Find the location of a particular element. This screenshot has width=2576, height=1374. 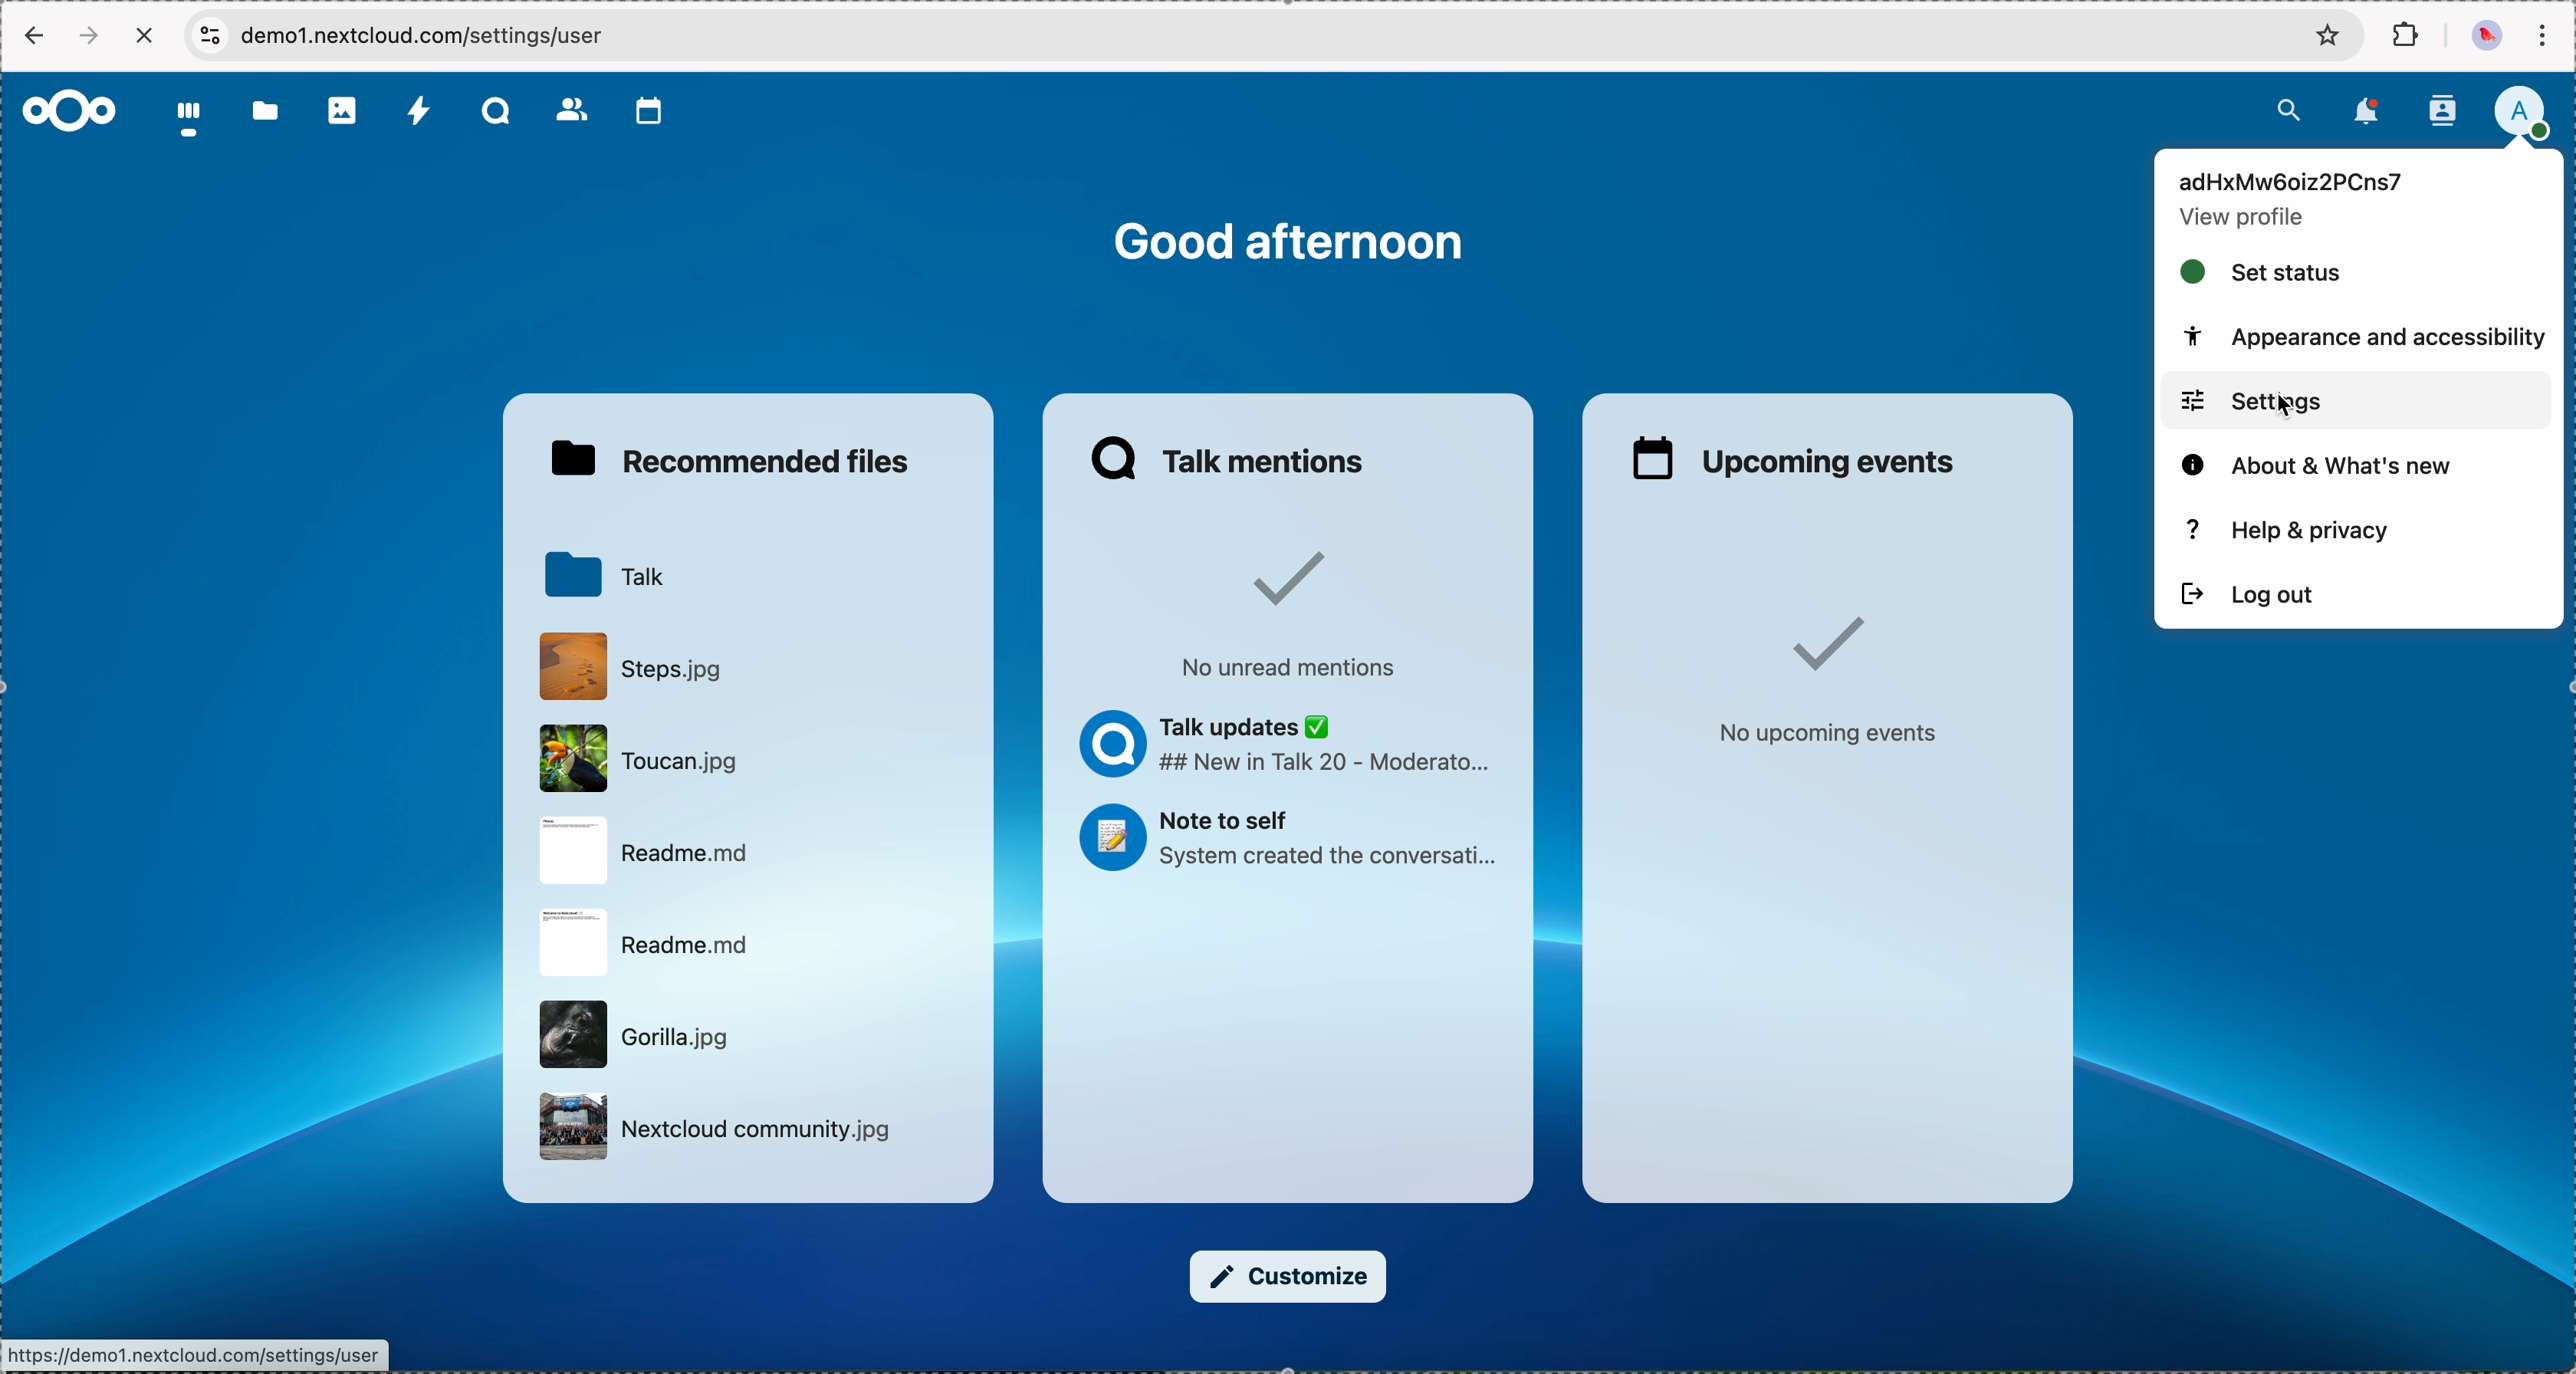

upcoming events is located at coordinates (1798, 458).